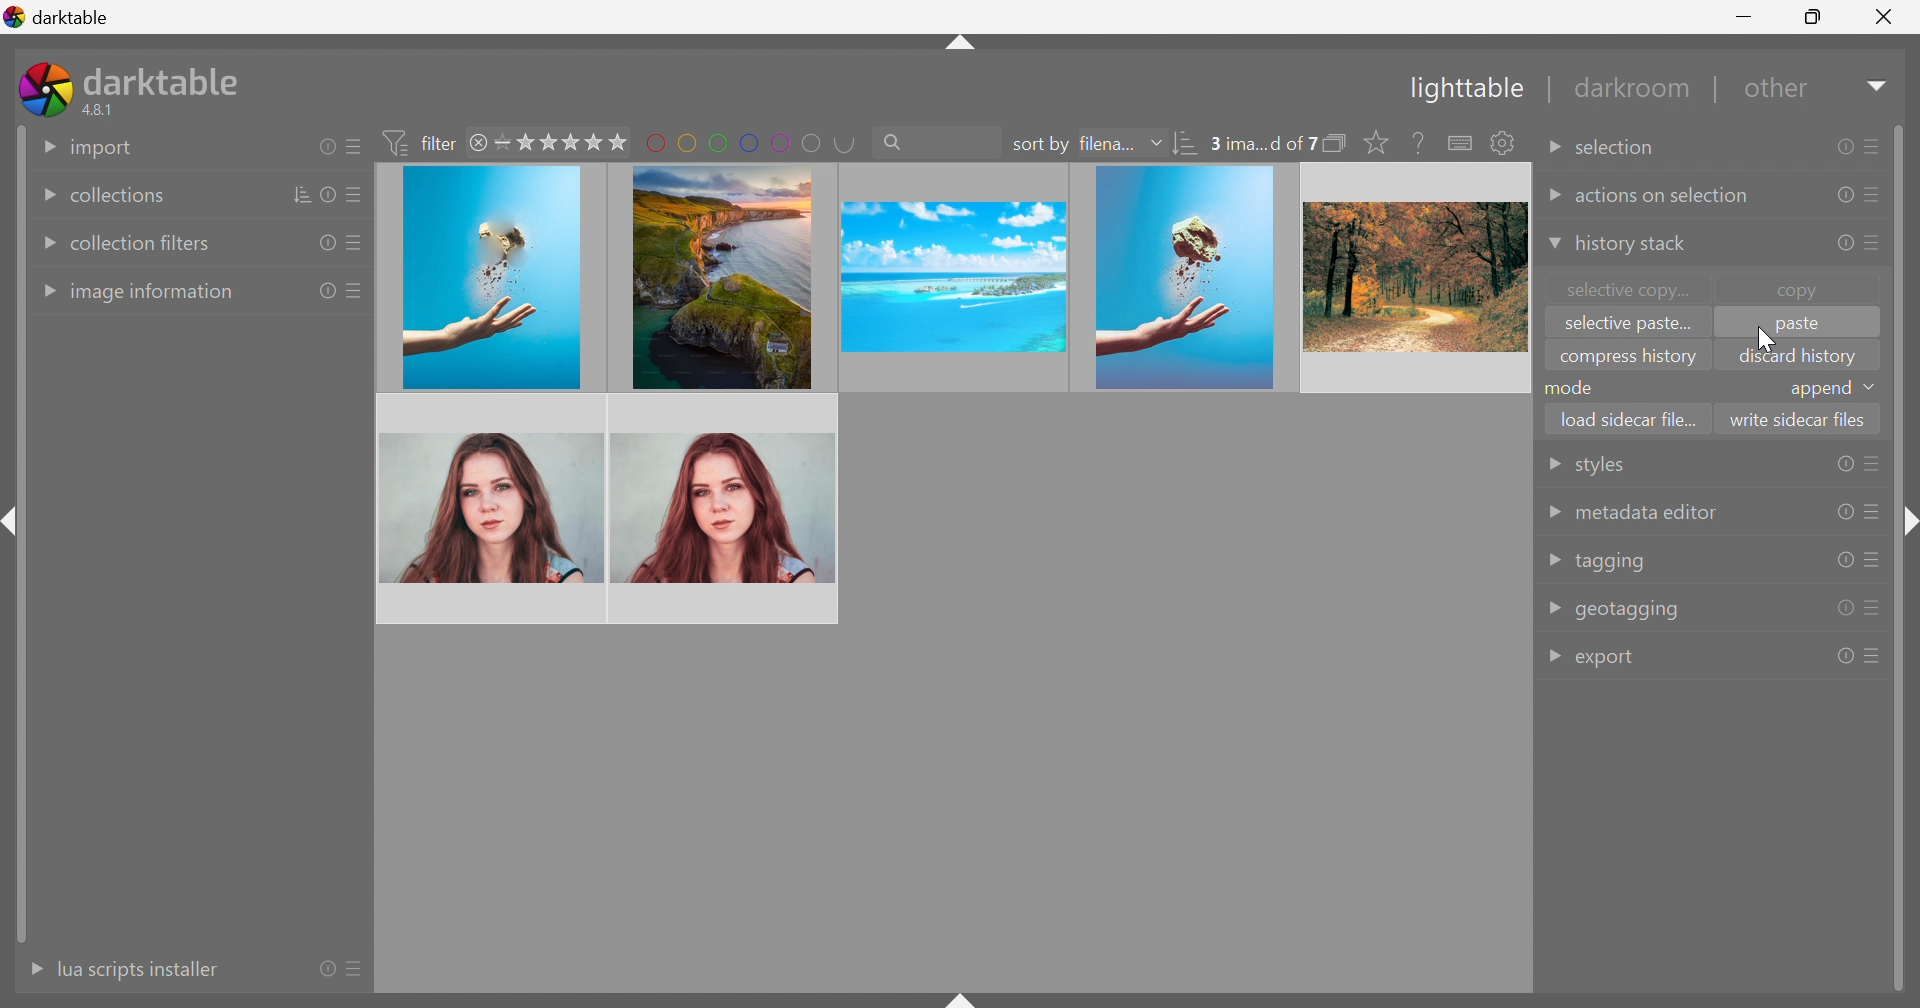 The width and height of the screenshot is (1920, 1008). Describe the element at coordinates (326, 292) in the screenshot. I see `reset` at that location.